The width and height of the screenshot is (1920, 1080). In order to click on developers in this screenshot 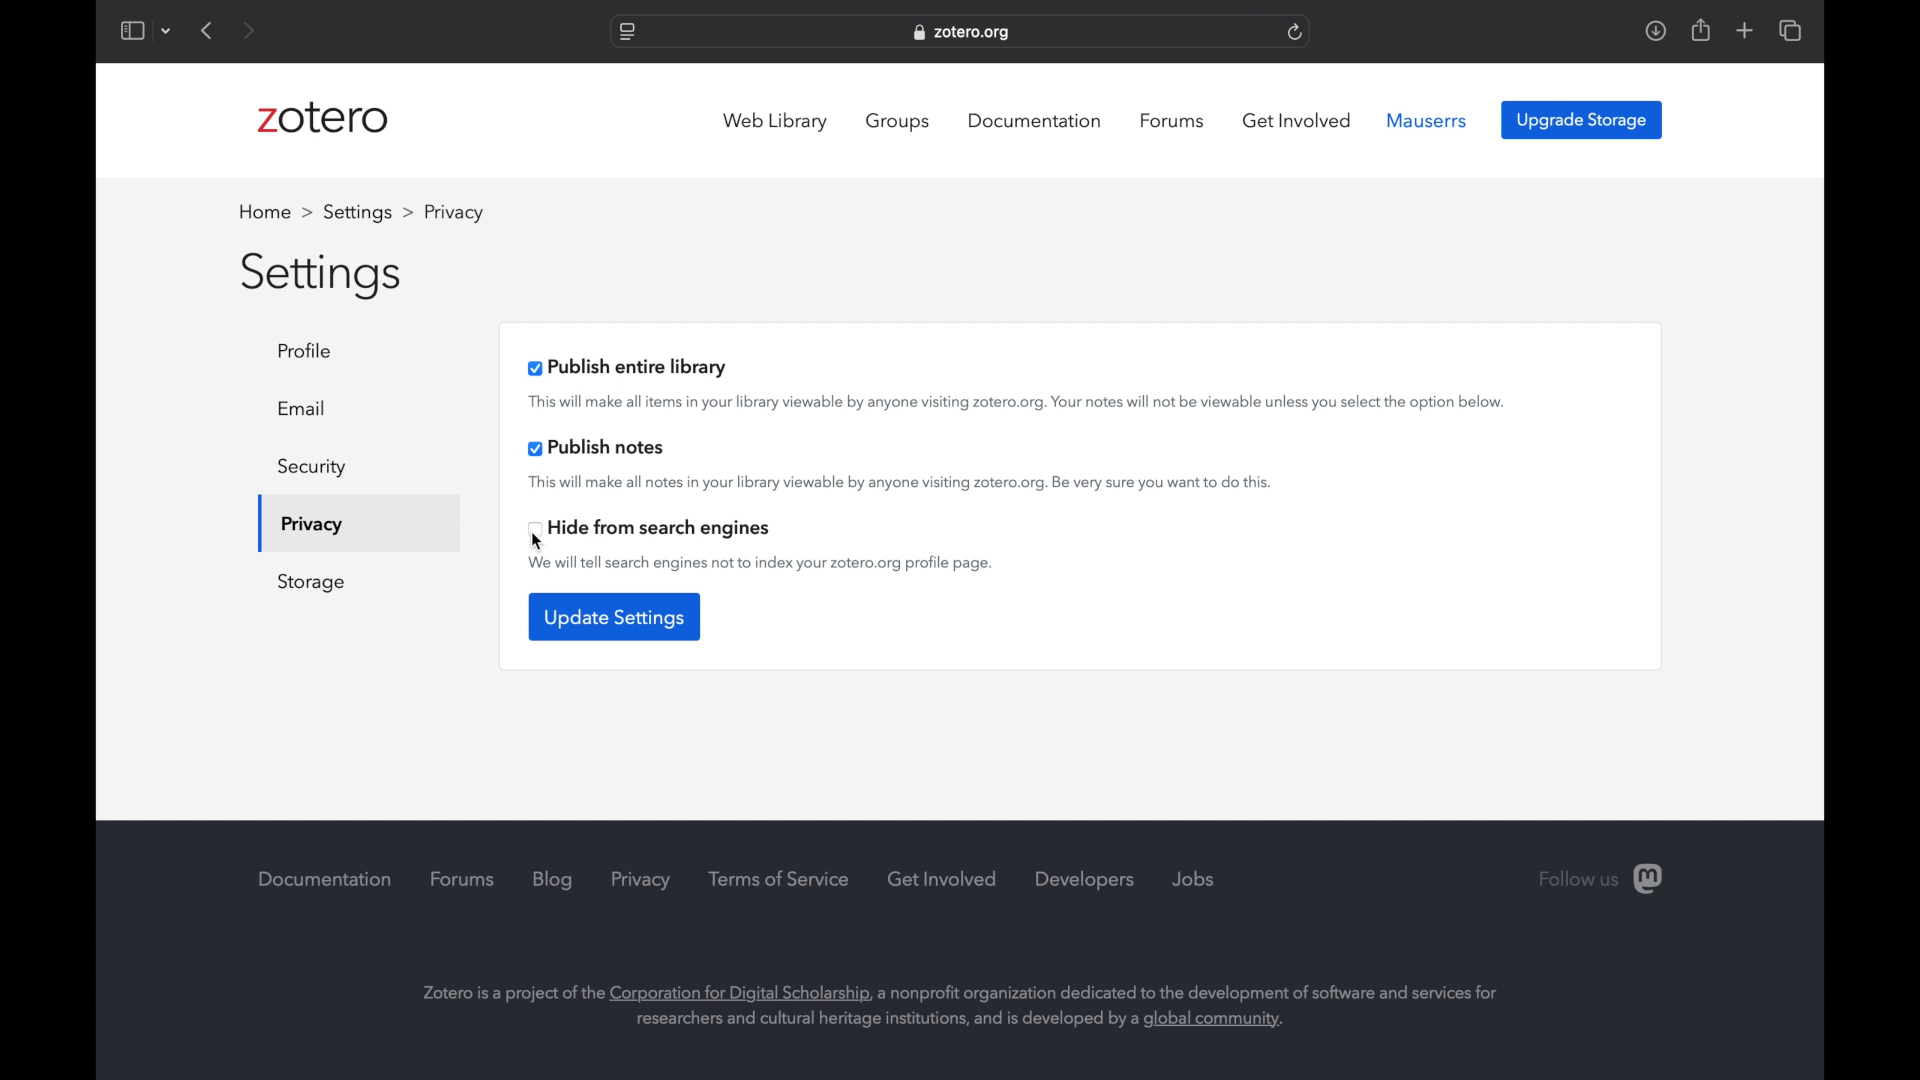, I will do `click(1085, 880)`.